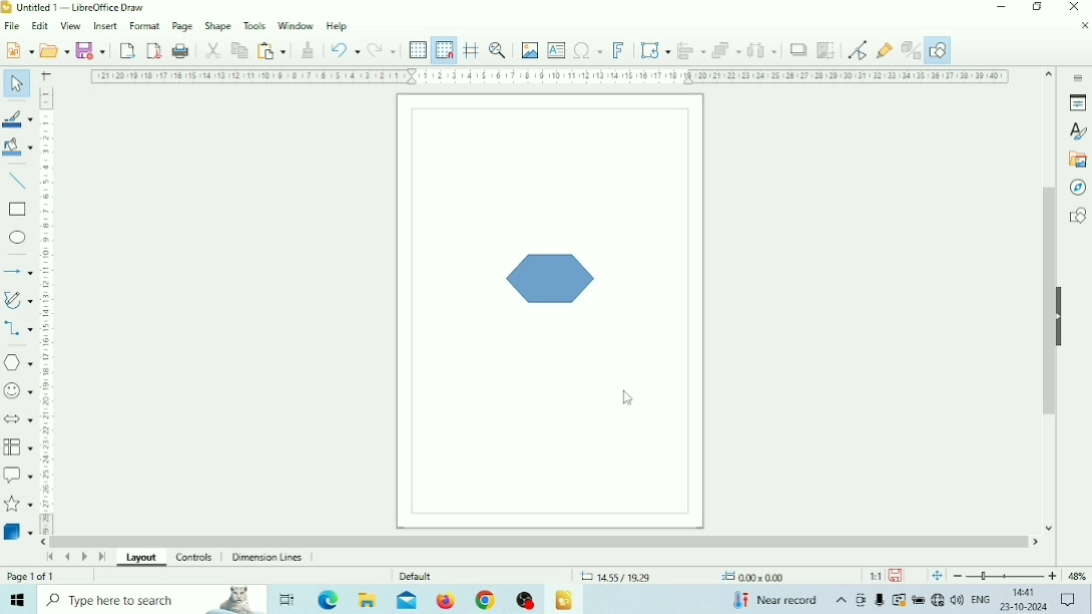 The height and width of the screenshot is (614, 1092). Describe the element at coordinates (444, 50) in the screenshot. I see `Snap to Grid` at that location.